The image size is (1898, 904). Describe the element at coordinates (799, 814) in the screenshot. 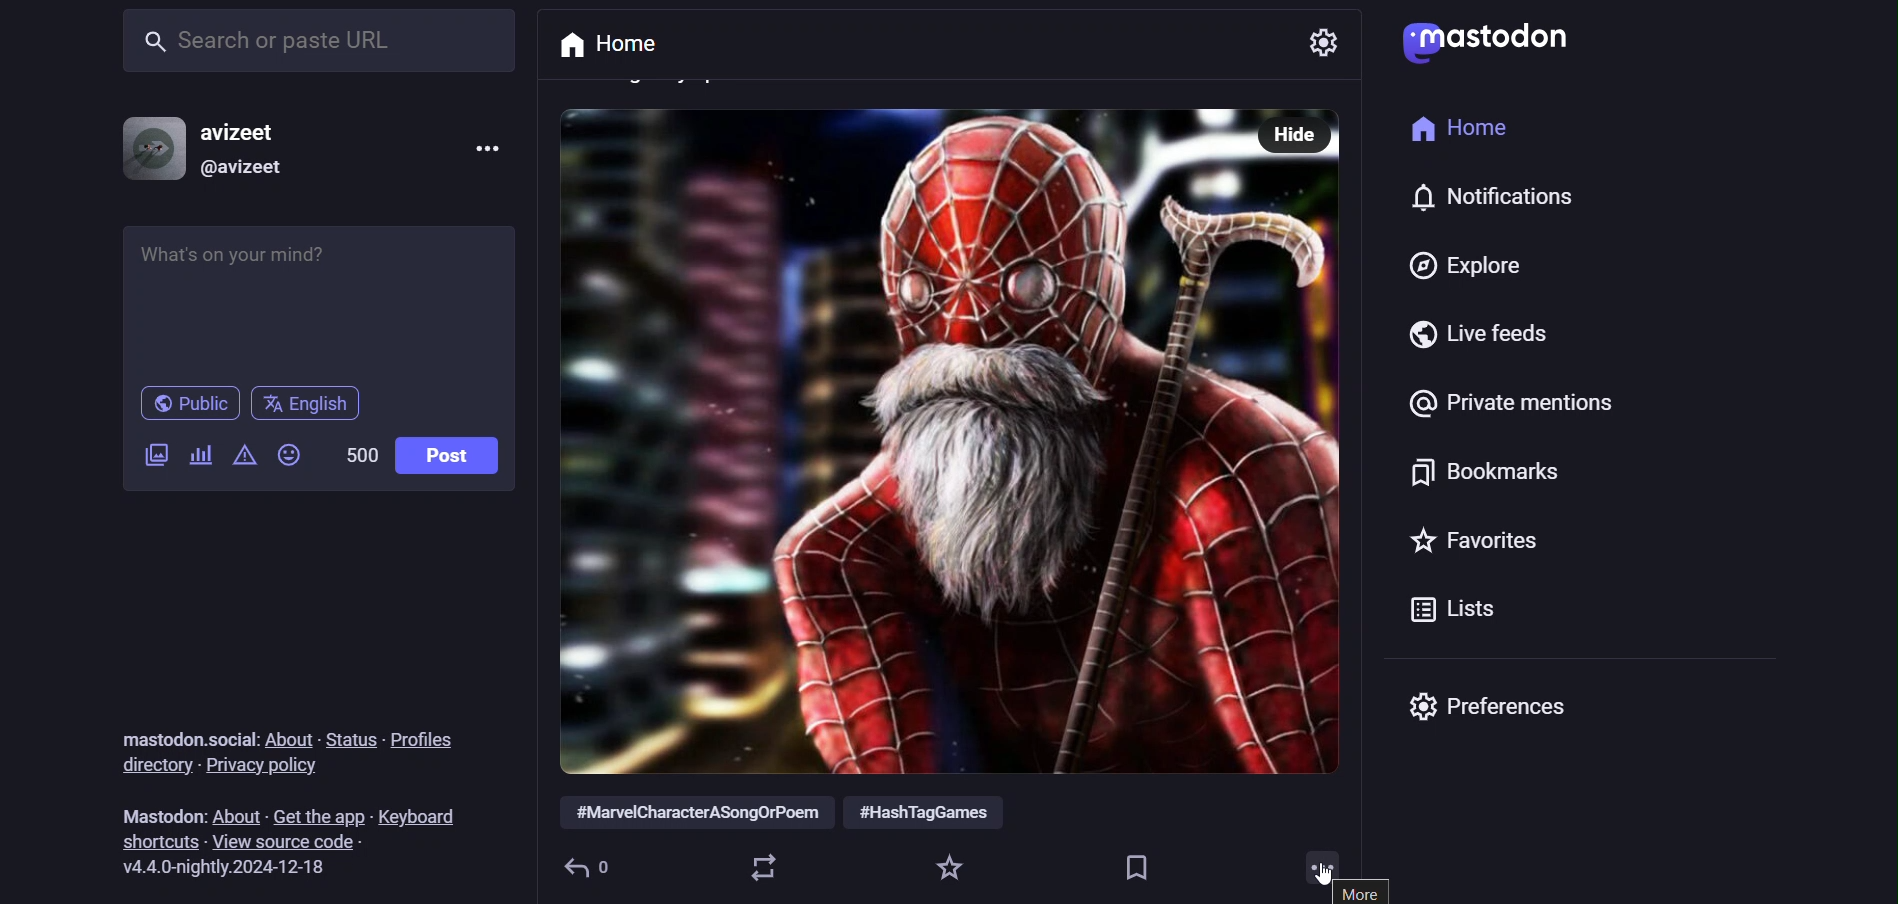

I see `hashtags` at that location.